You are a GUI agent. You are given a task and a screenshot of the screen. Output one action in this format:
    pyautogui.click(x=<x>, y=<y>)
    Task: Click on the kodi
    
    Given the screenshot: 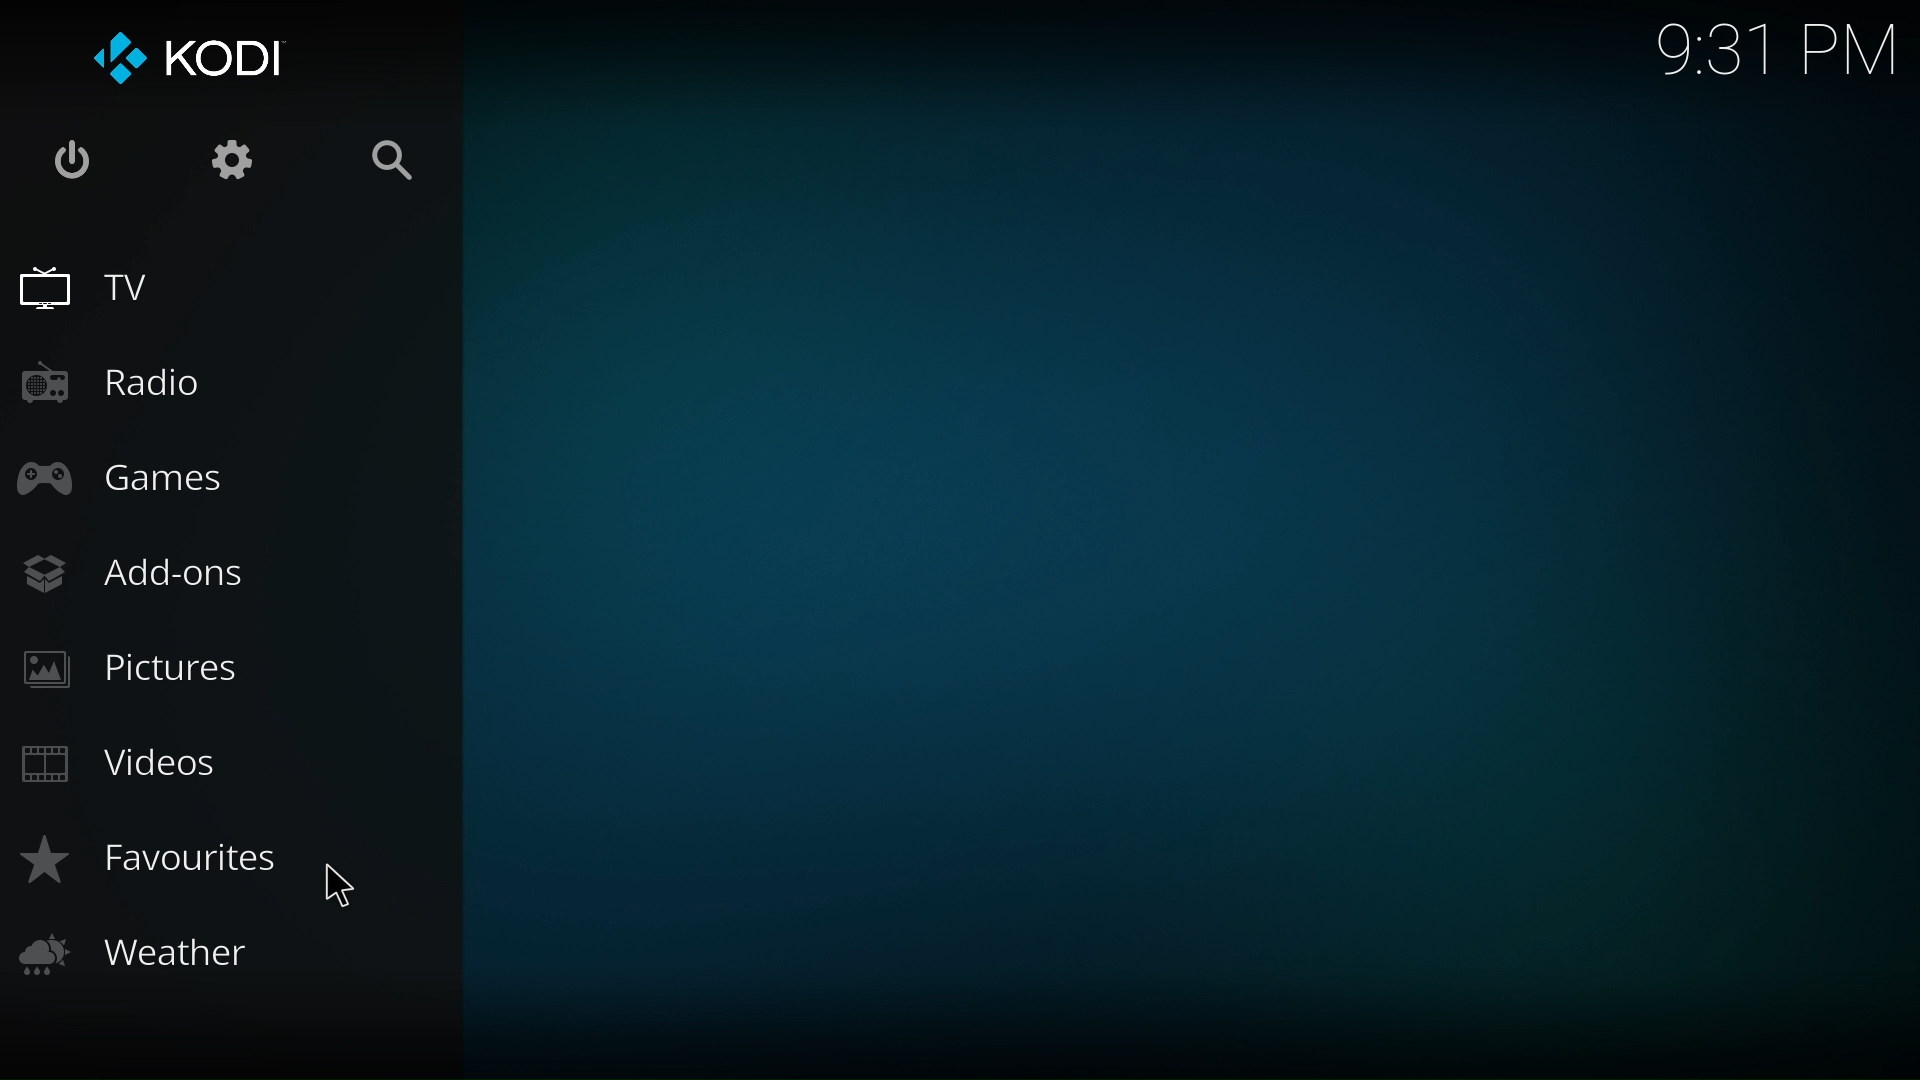 What is the action you would take?
    pyautogui.click(x=185, y=64)
    